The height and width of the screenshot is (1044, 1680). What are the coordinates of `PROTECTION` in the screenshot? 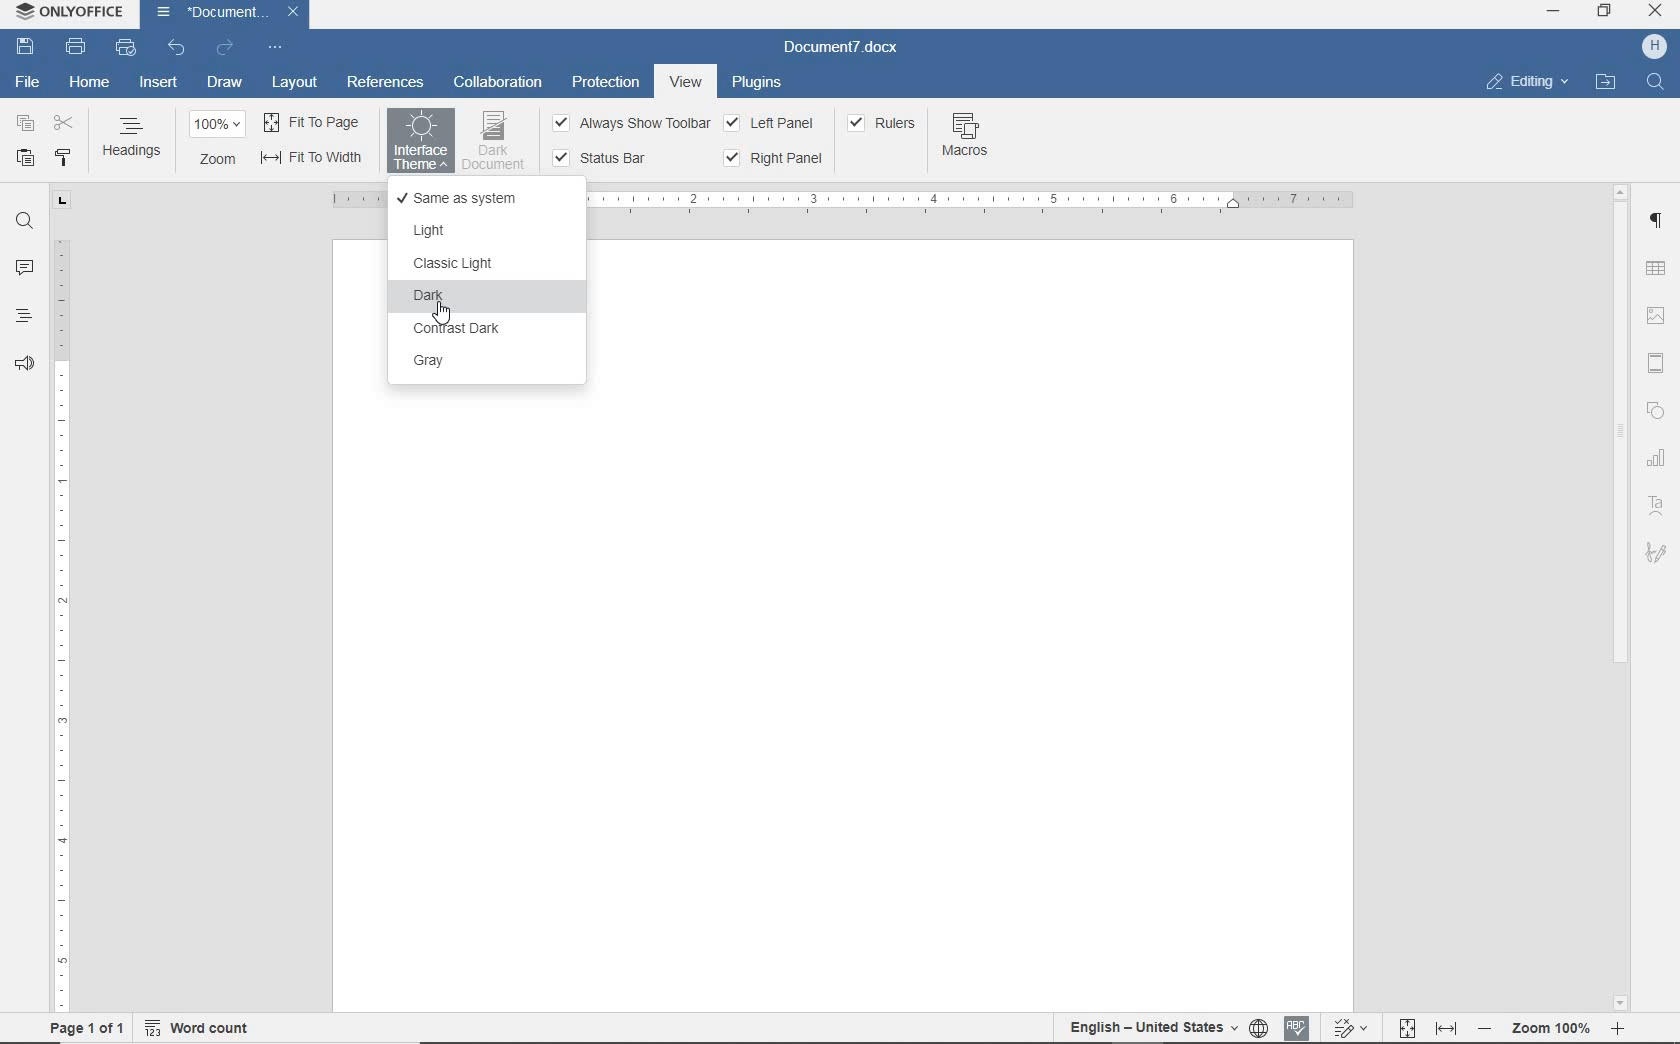 It's located at (610, 84).